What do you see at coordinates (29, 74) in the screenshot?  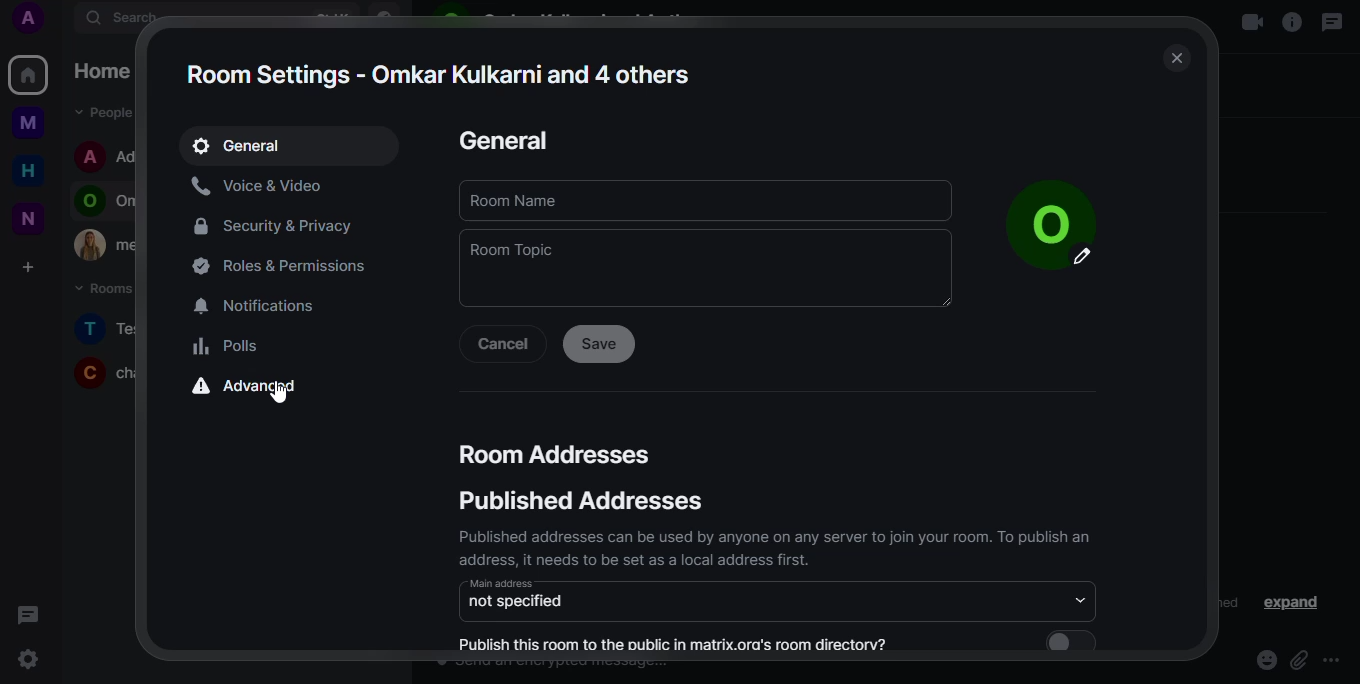 I see `home` at bounding box center [29, 74].